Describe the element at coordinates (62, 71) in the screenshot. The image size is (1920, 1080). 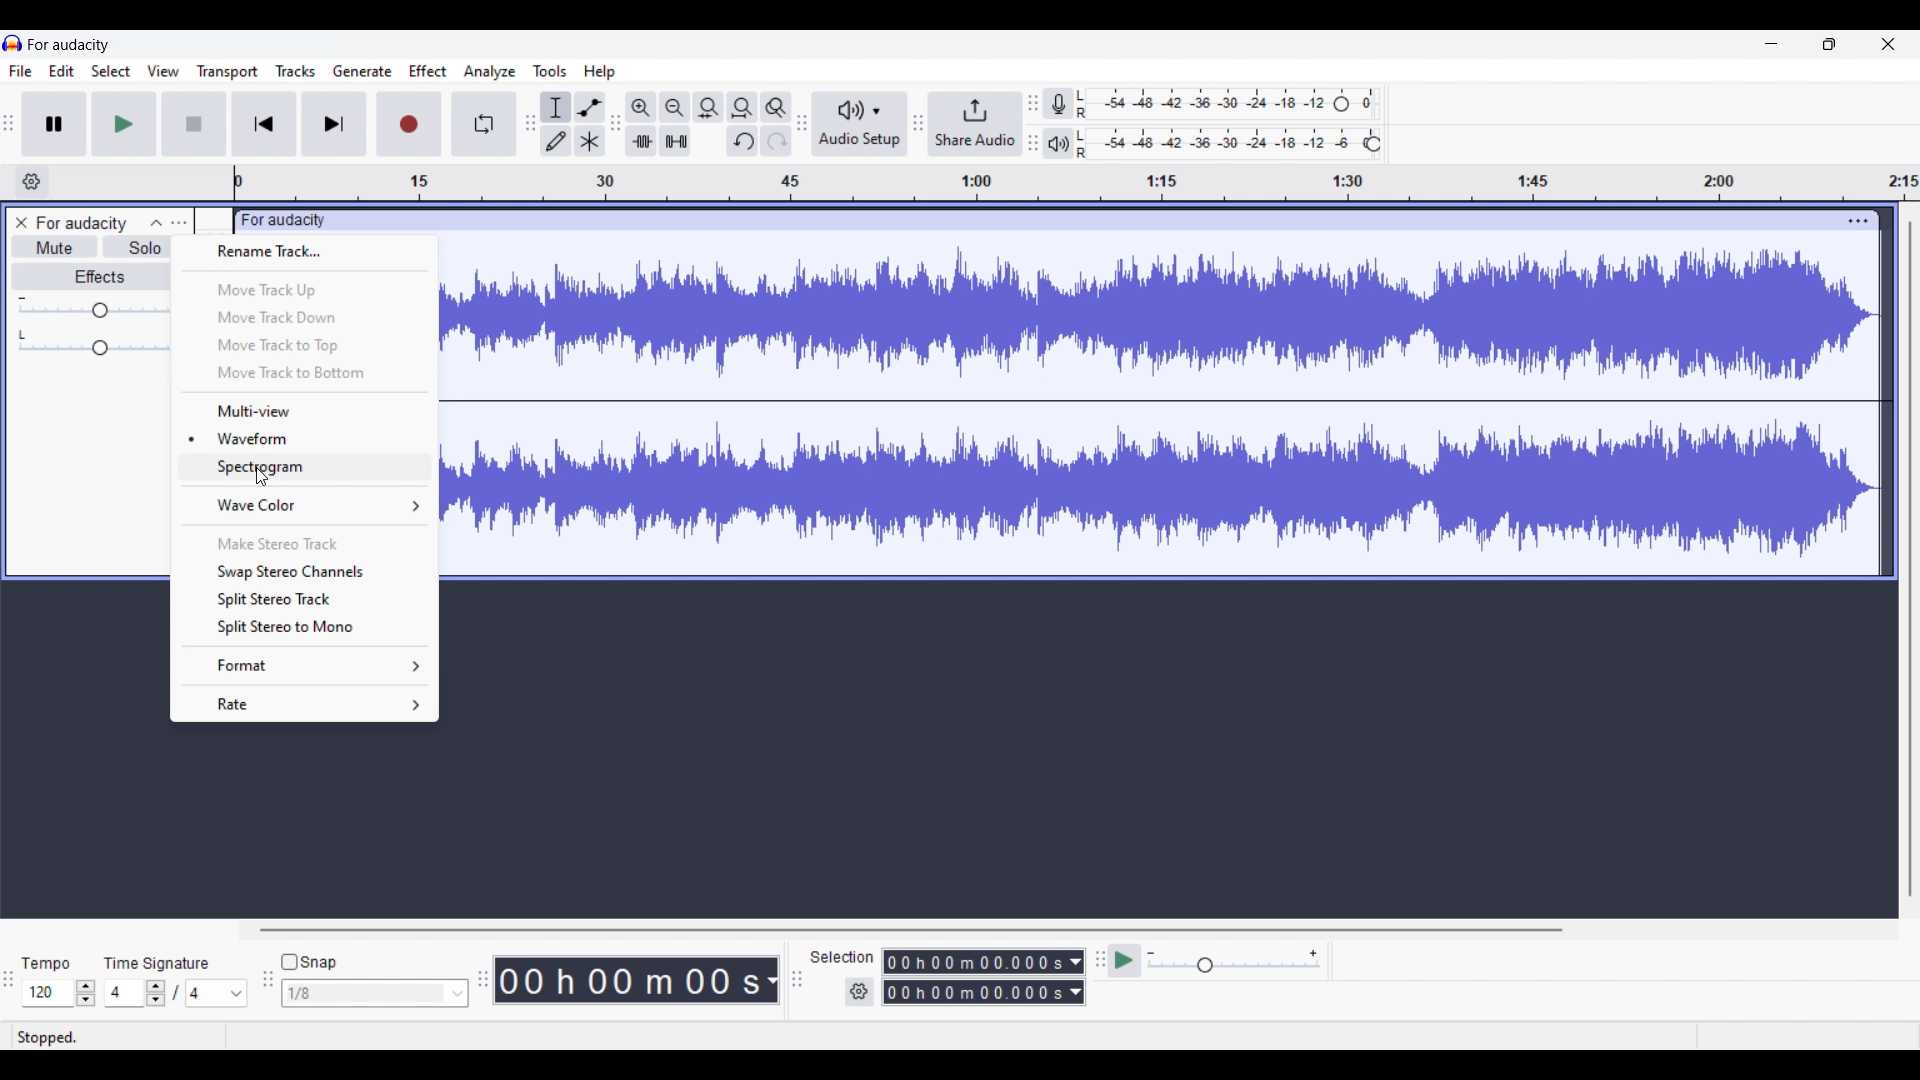
I see `Edit menu` at that location.